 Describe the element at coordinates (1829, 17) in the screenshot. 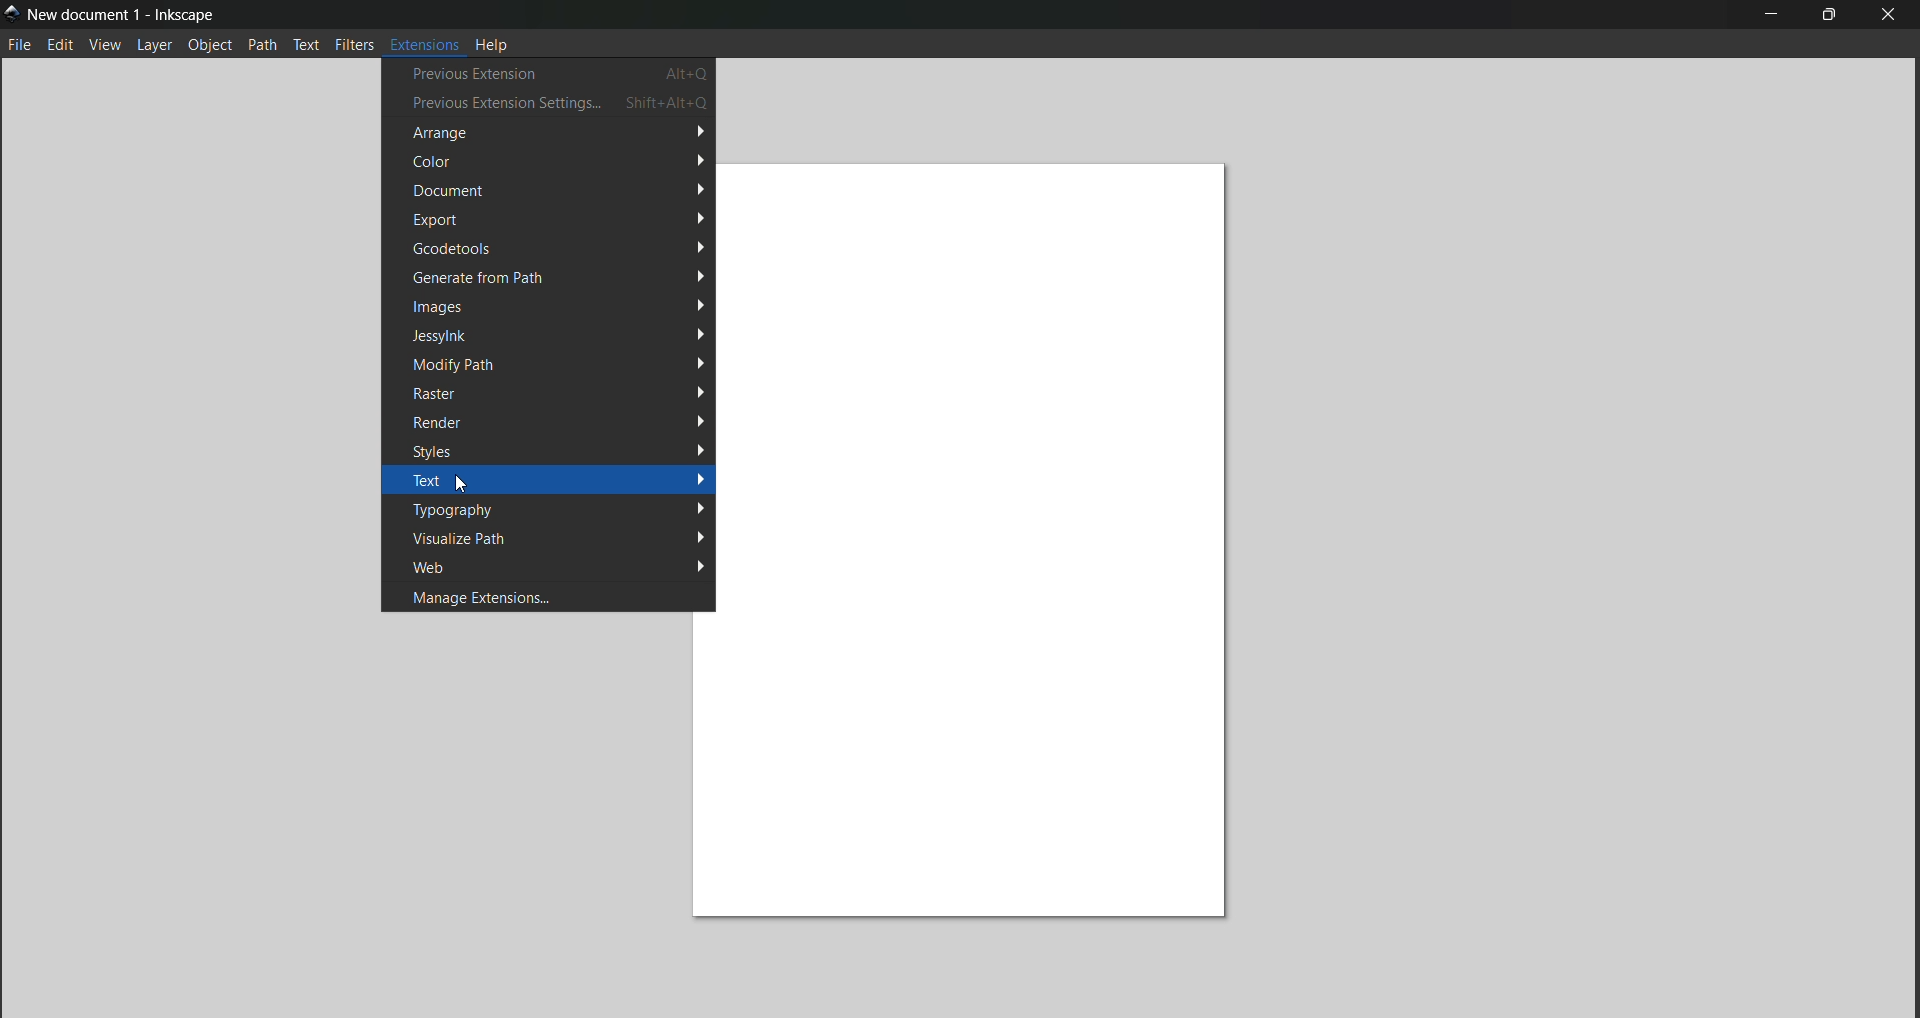

I see `maximize` at that location.